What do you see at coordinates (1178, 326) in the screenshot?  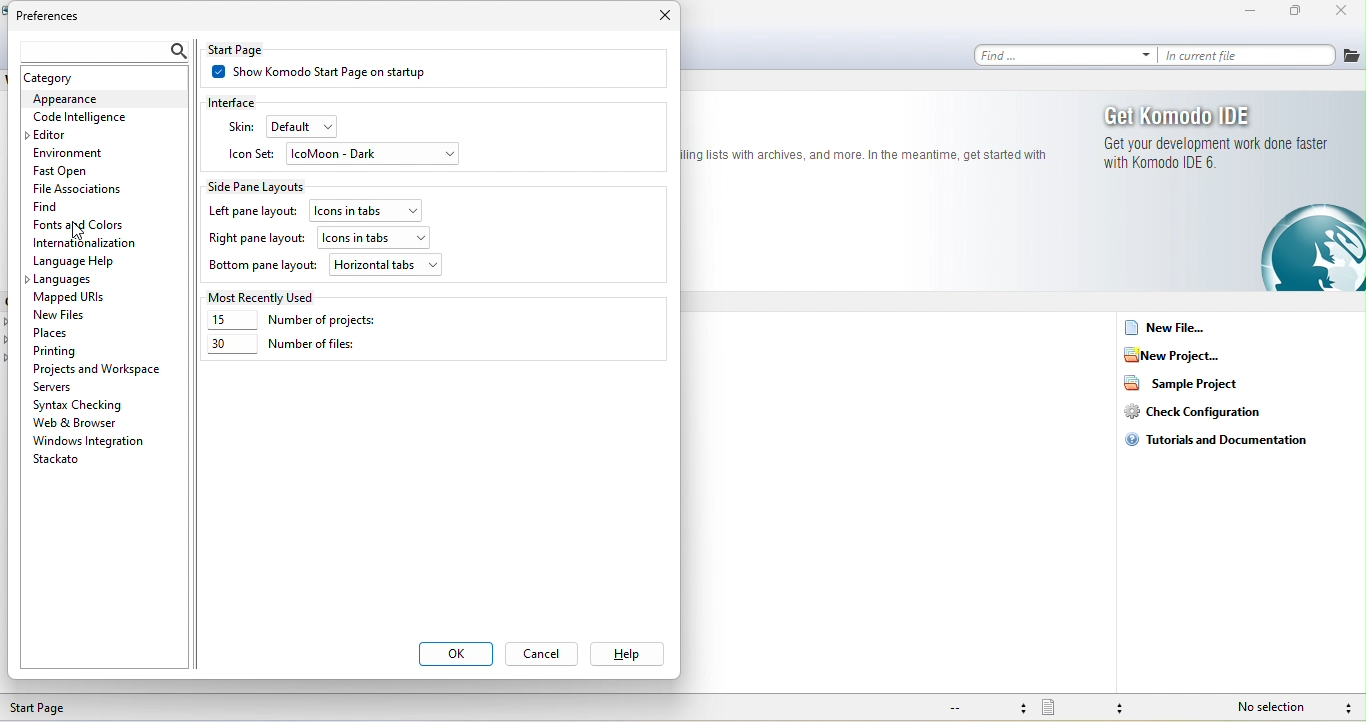 I see `new file` at bounding box center [1178, 326].